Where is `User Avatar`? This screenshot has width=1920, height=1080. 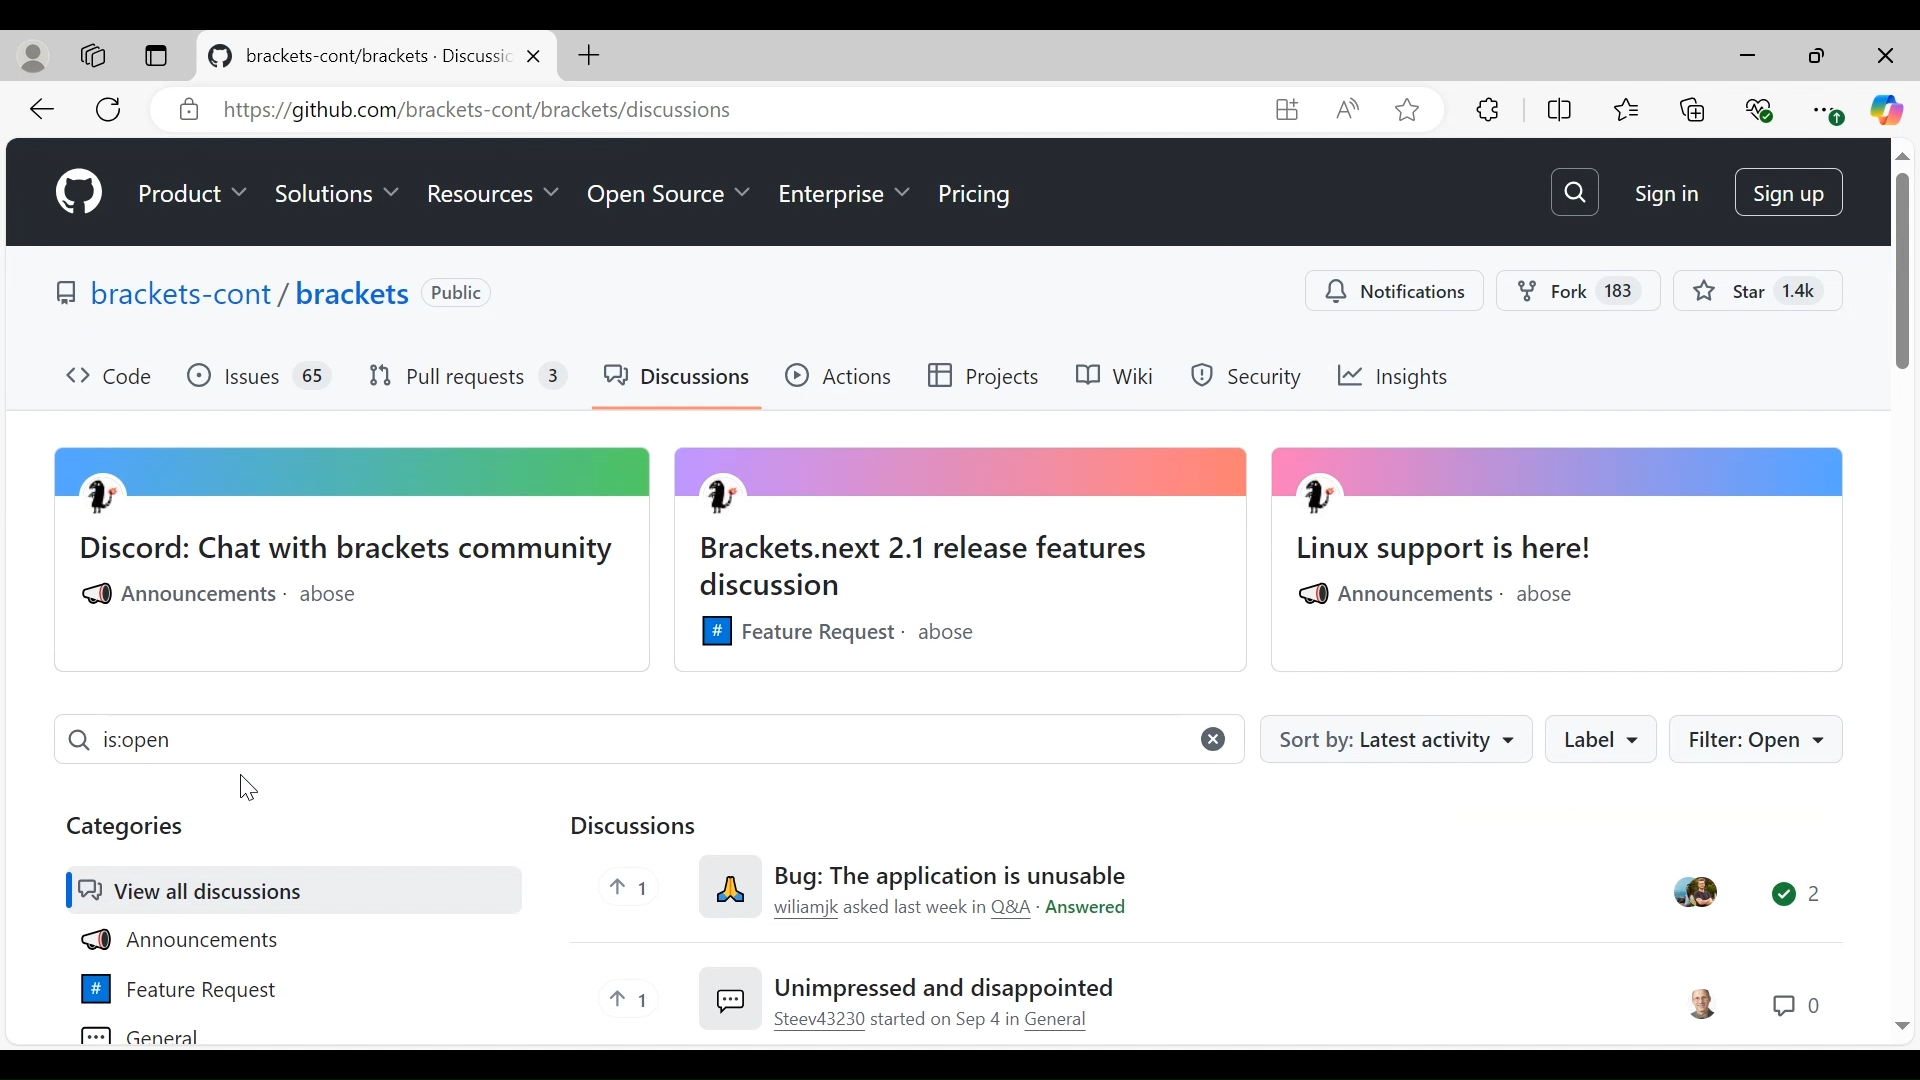
User Avatar is located at coordinates (1694, 893).